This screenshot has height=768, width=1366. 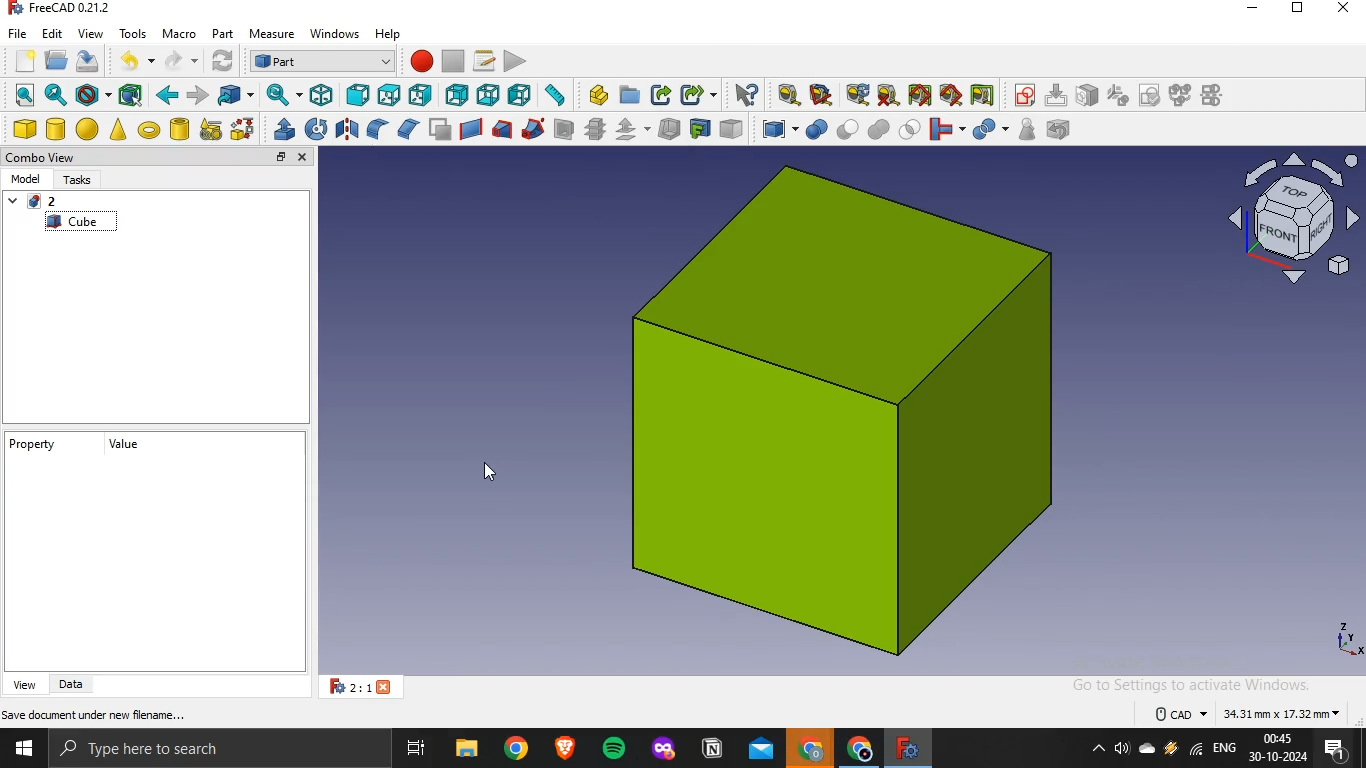 What do you see at coordinates (421, 94) in the screenshot?
I see `right` at bounding box center [421, 94].